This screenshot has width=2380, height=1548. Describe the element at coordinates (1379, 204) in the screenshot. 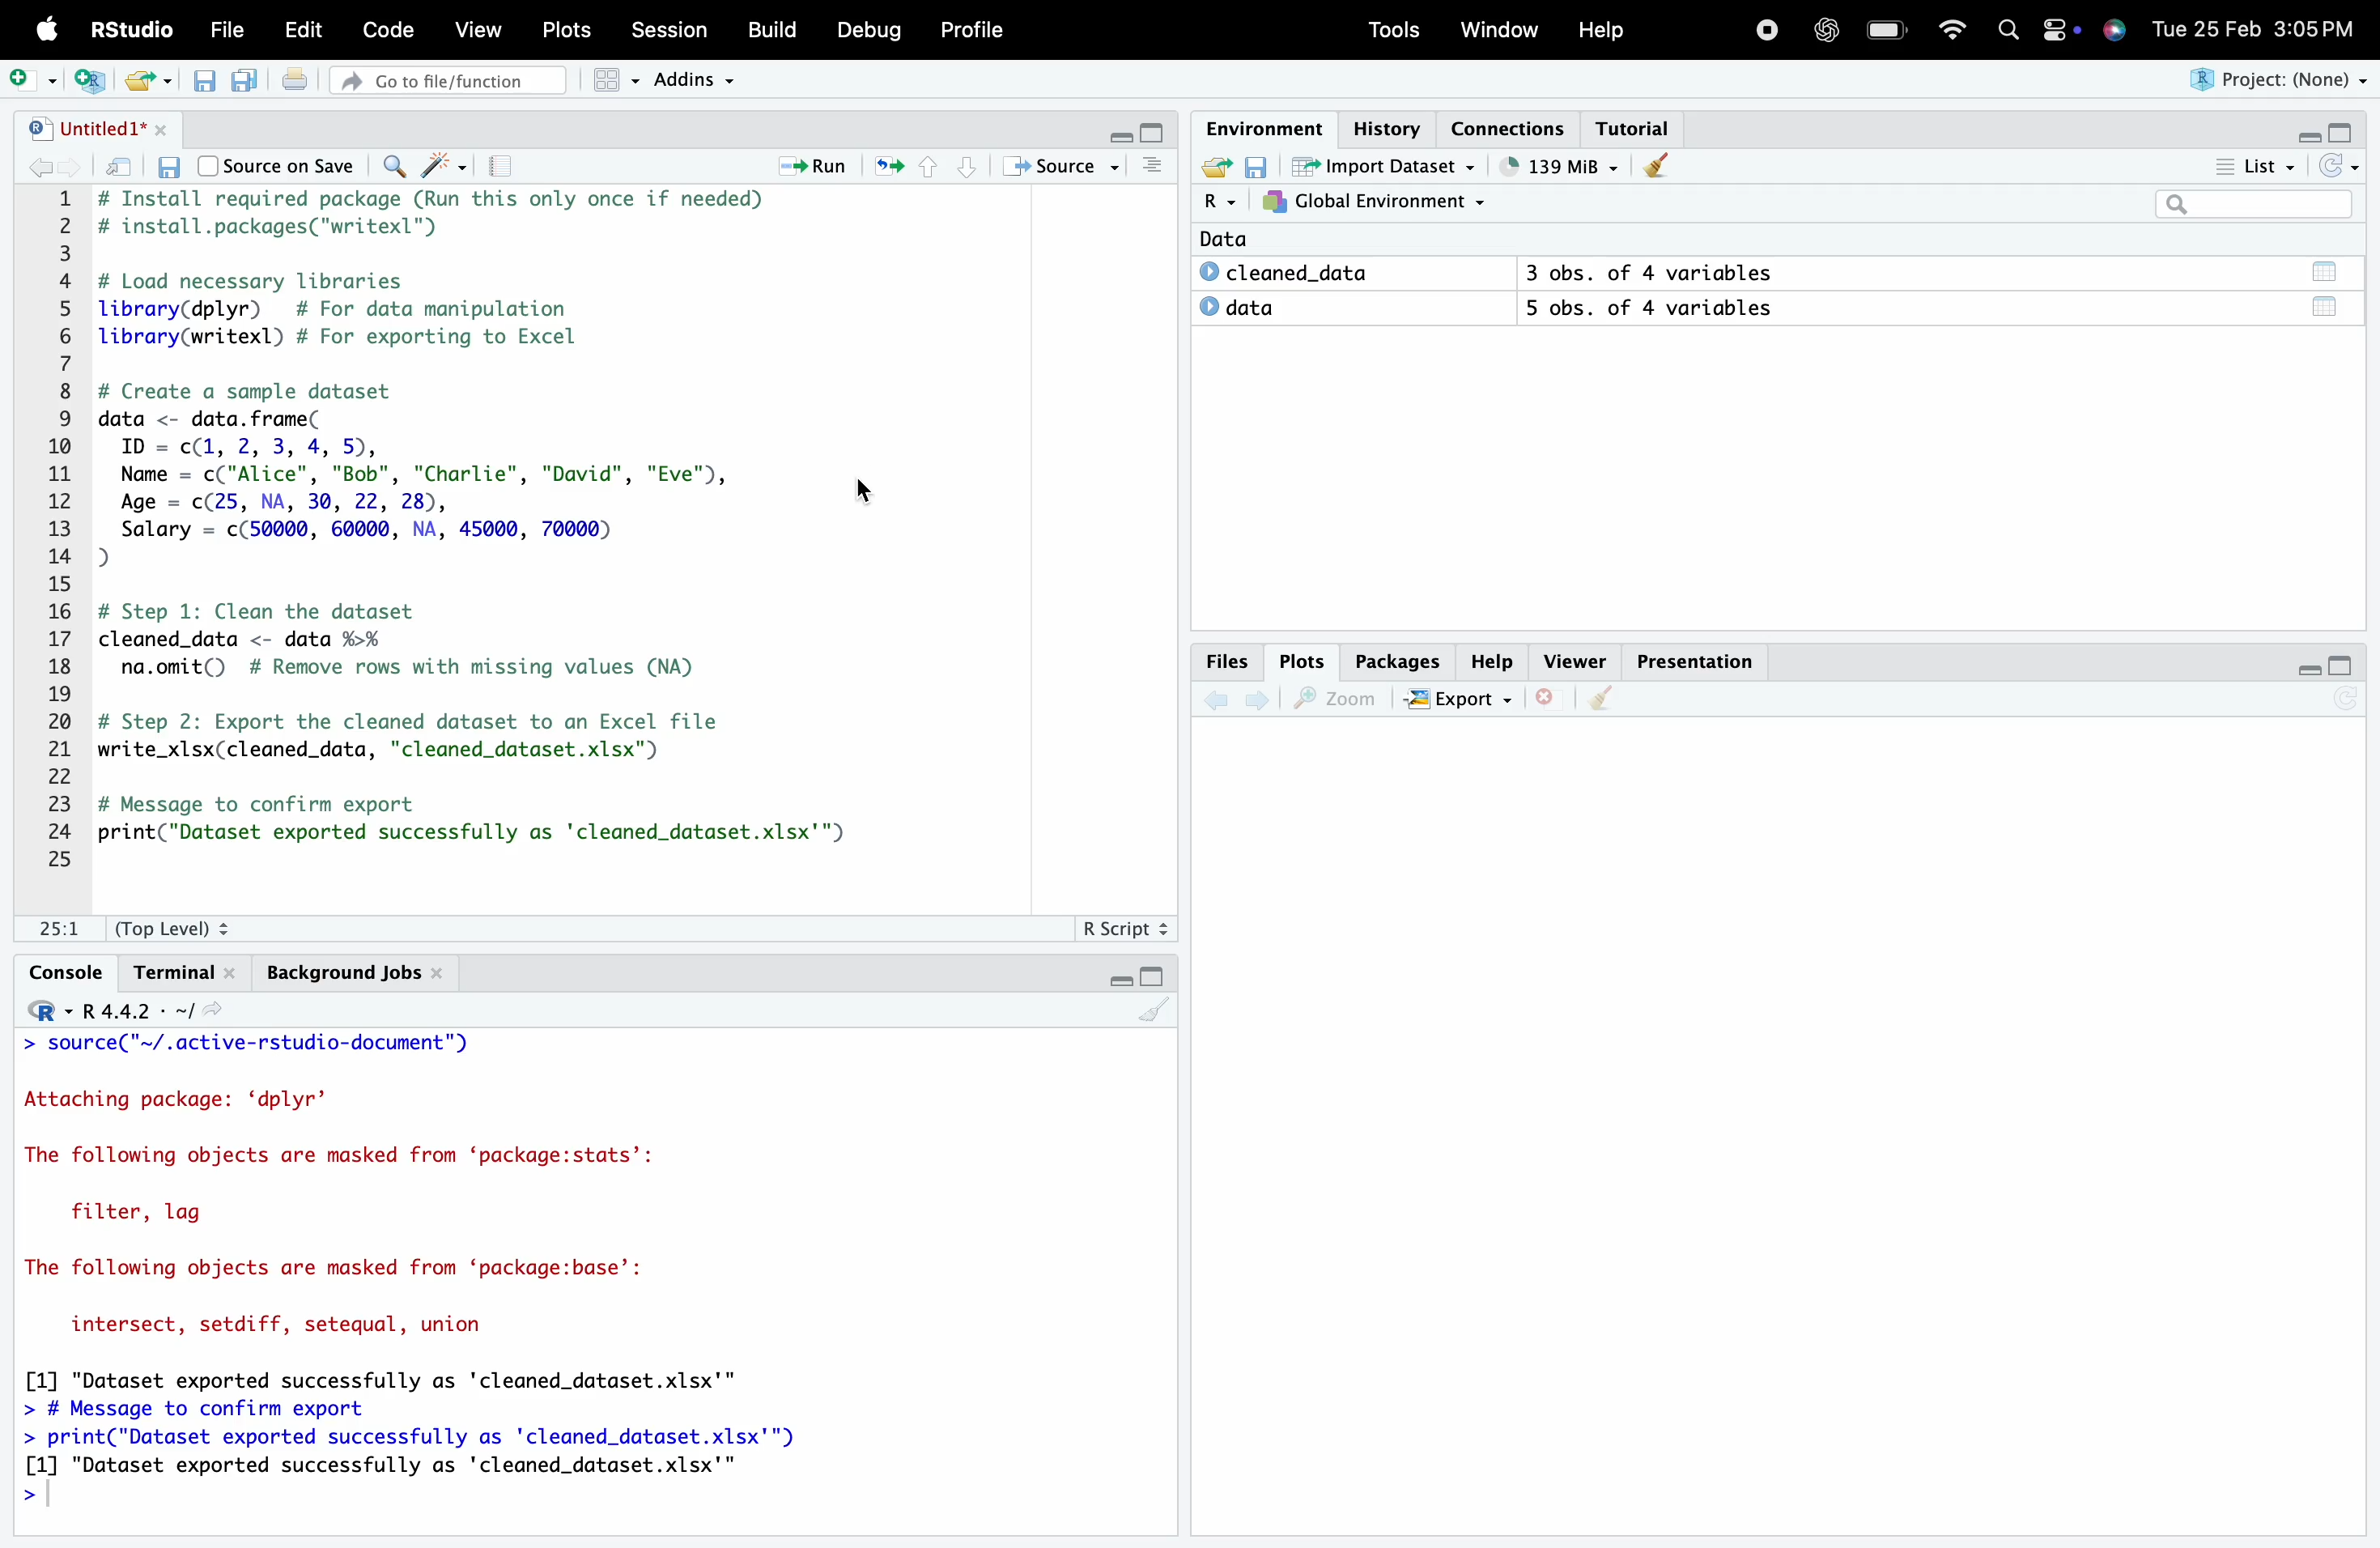

I see `Global Environment` at that location.